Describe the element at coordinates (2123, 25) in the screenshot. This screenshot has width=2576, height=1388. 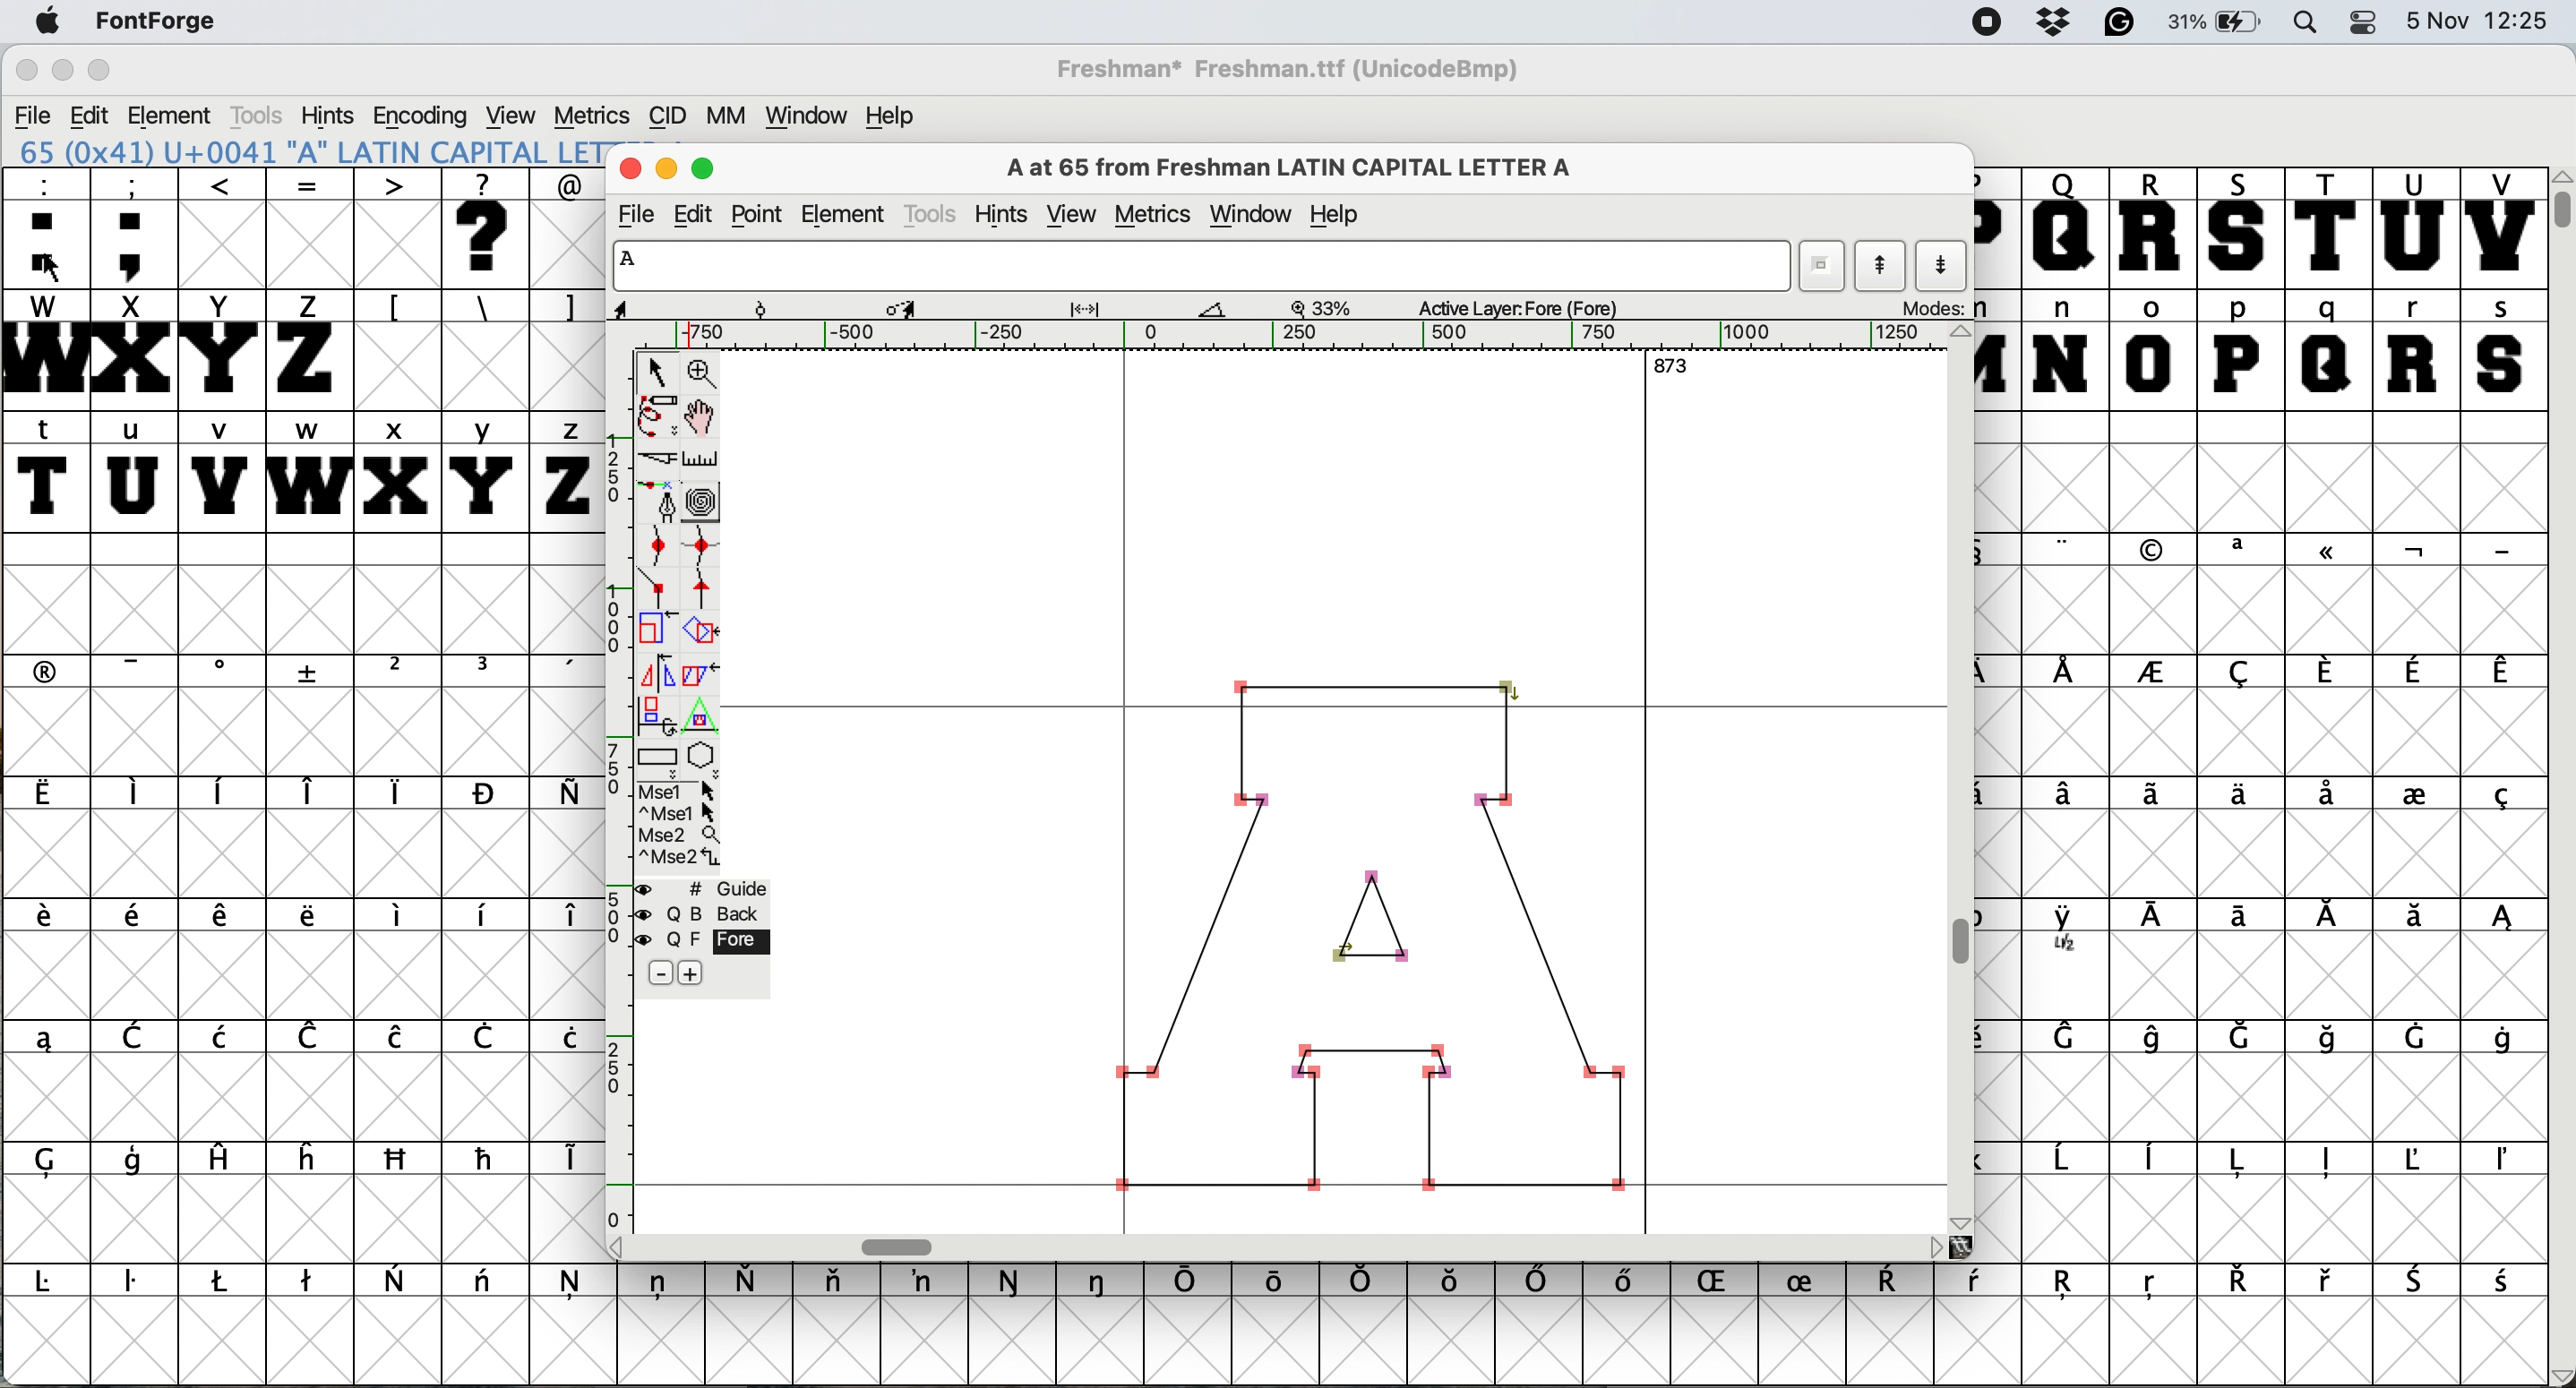
I see `grammarly` at that location.